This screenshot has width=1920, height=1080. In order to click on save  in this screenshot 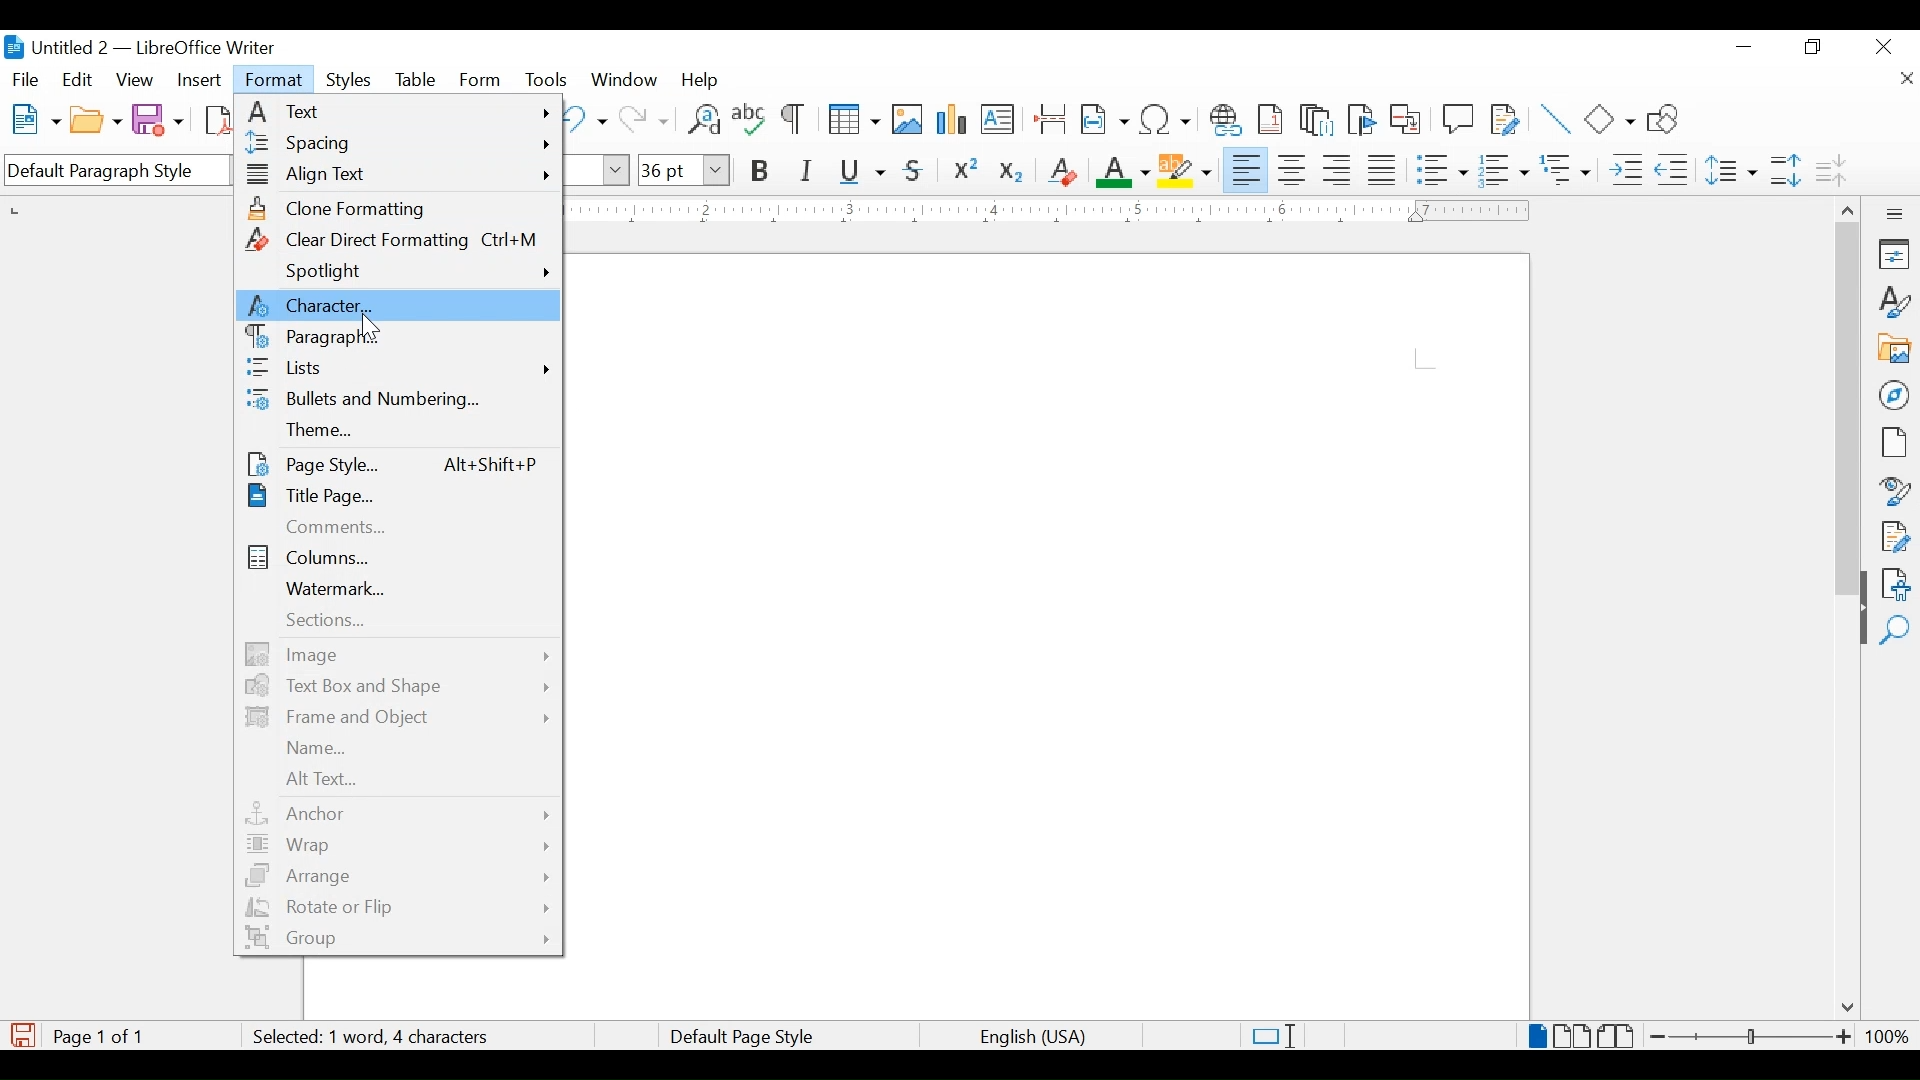, I will do `click(159, 119)`.